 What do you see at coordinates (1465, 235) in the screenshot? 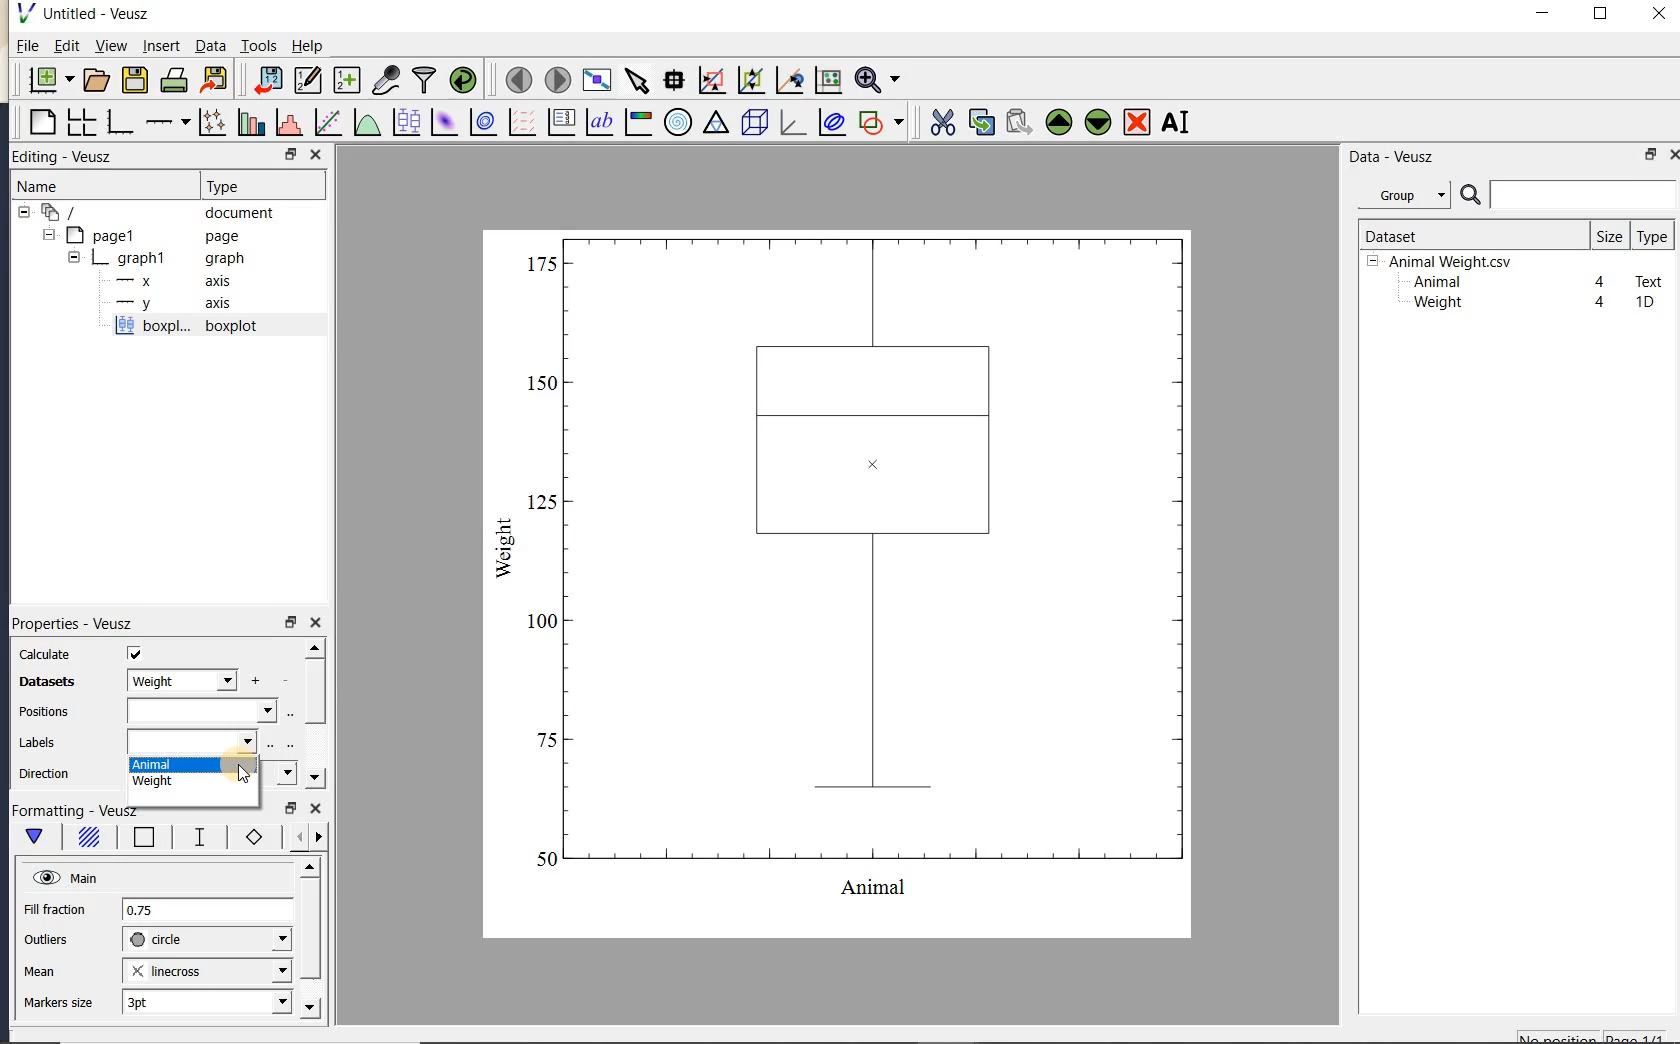
I see `Dataset` at bounding box center [1465, 235].